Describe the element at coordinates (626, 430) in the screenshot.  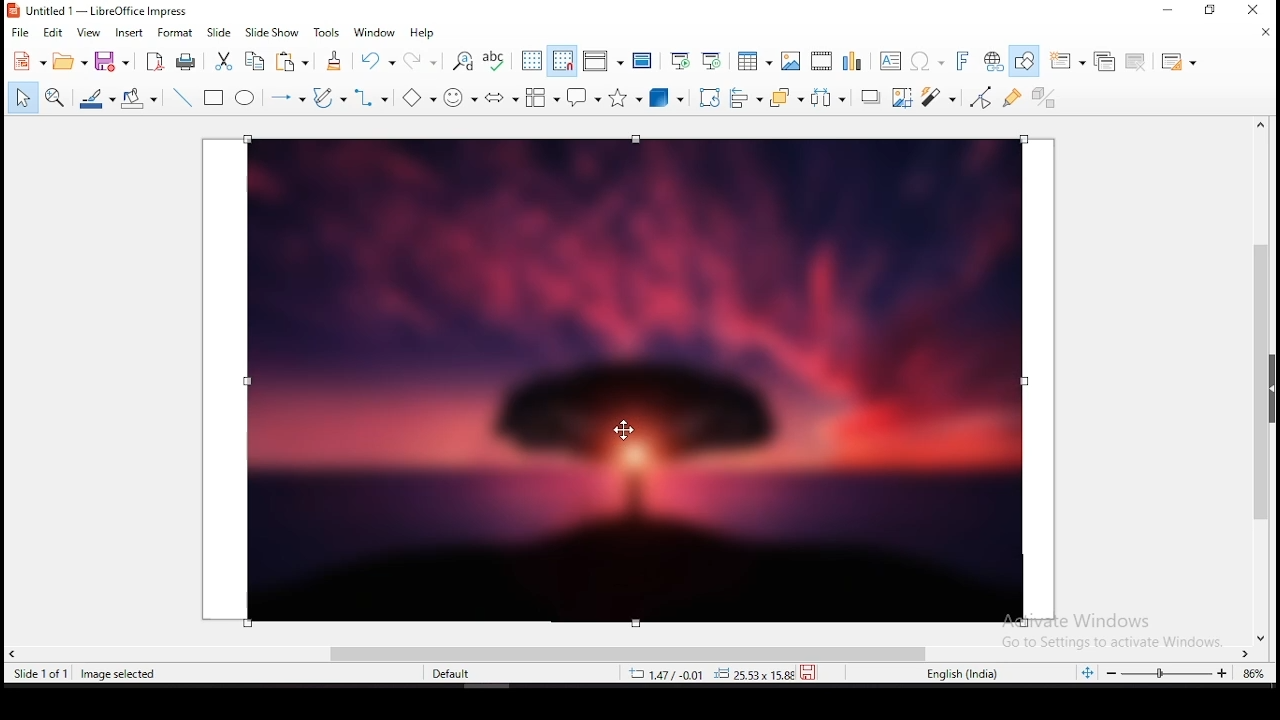
I see `mouse pointer` at that location.